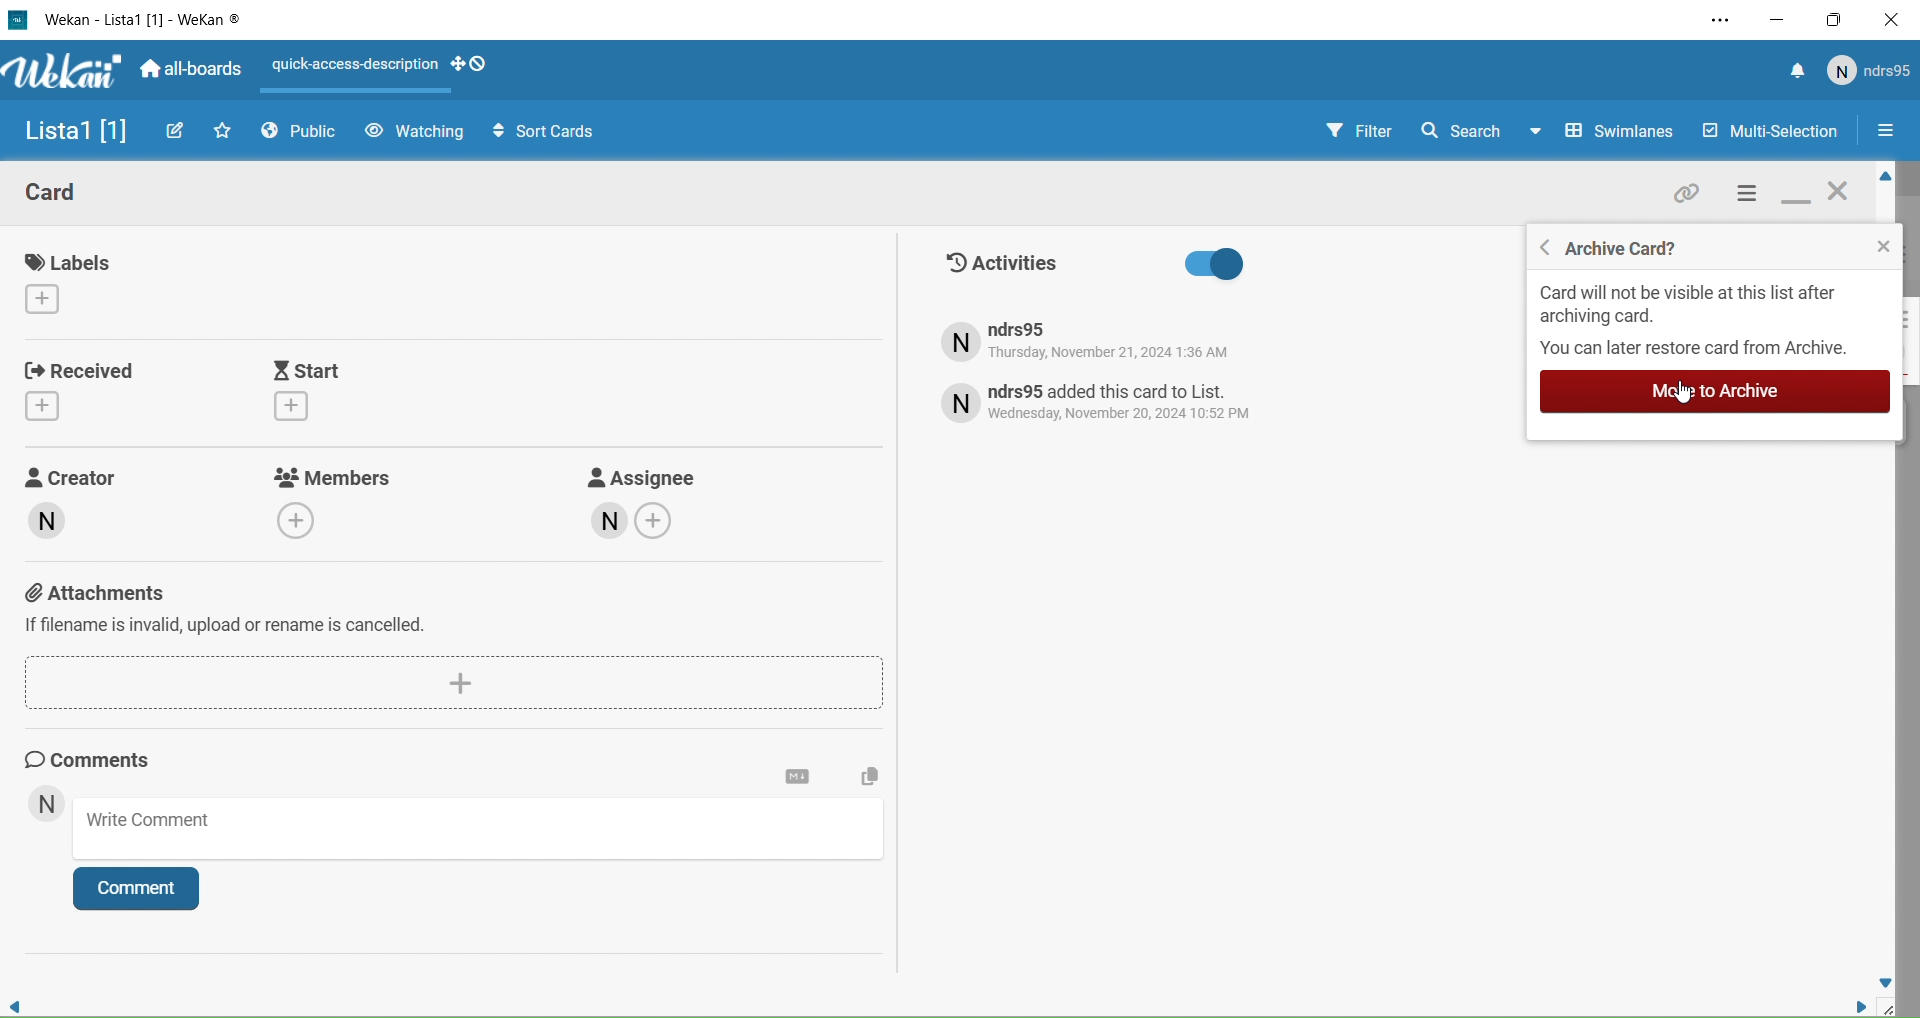  What do you see at coordinates (1639, 247) in the screenshot?
I see `Archived Card` at bounding box center [1639, 247].